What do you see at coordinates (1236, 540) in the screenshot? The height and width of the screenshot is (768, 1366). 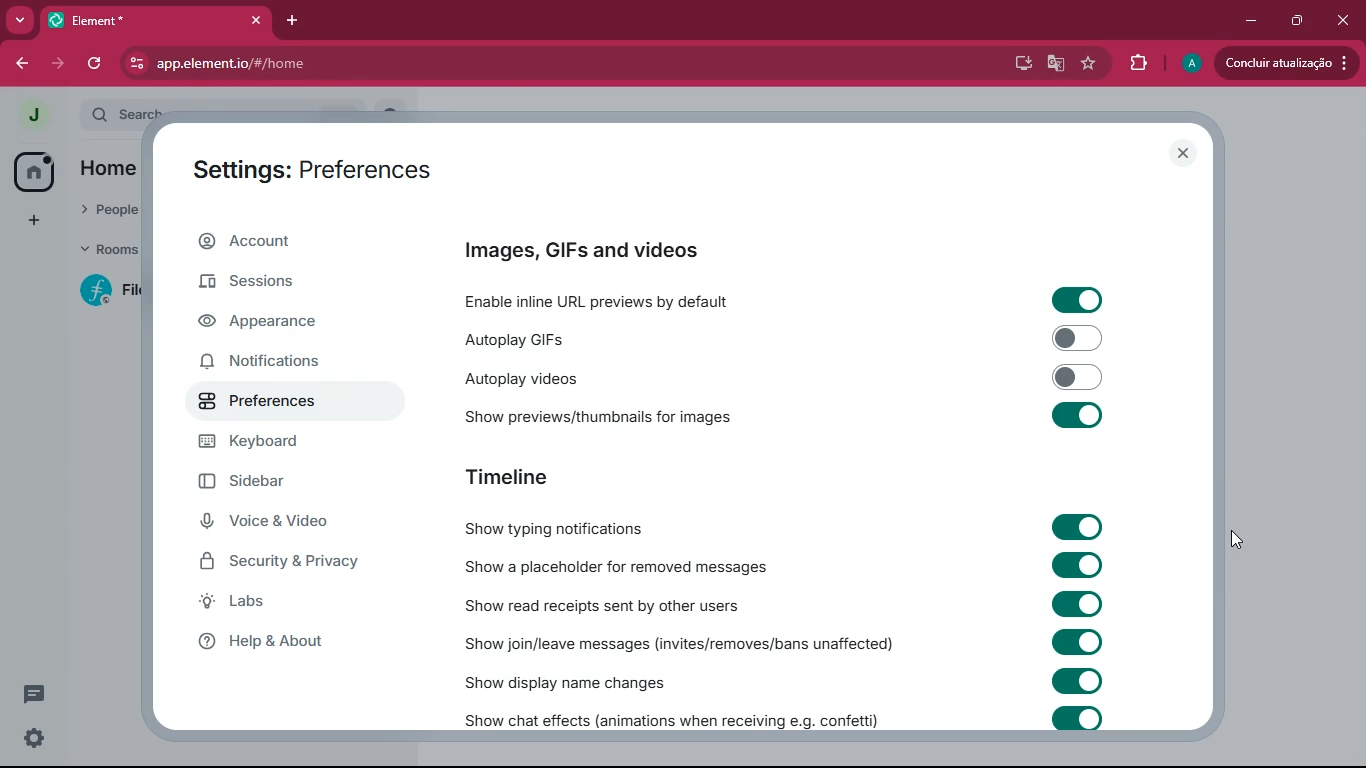 I see `drag to` at bounding box center [1236, 540].